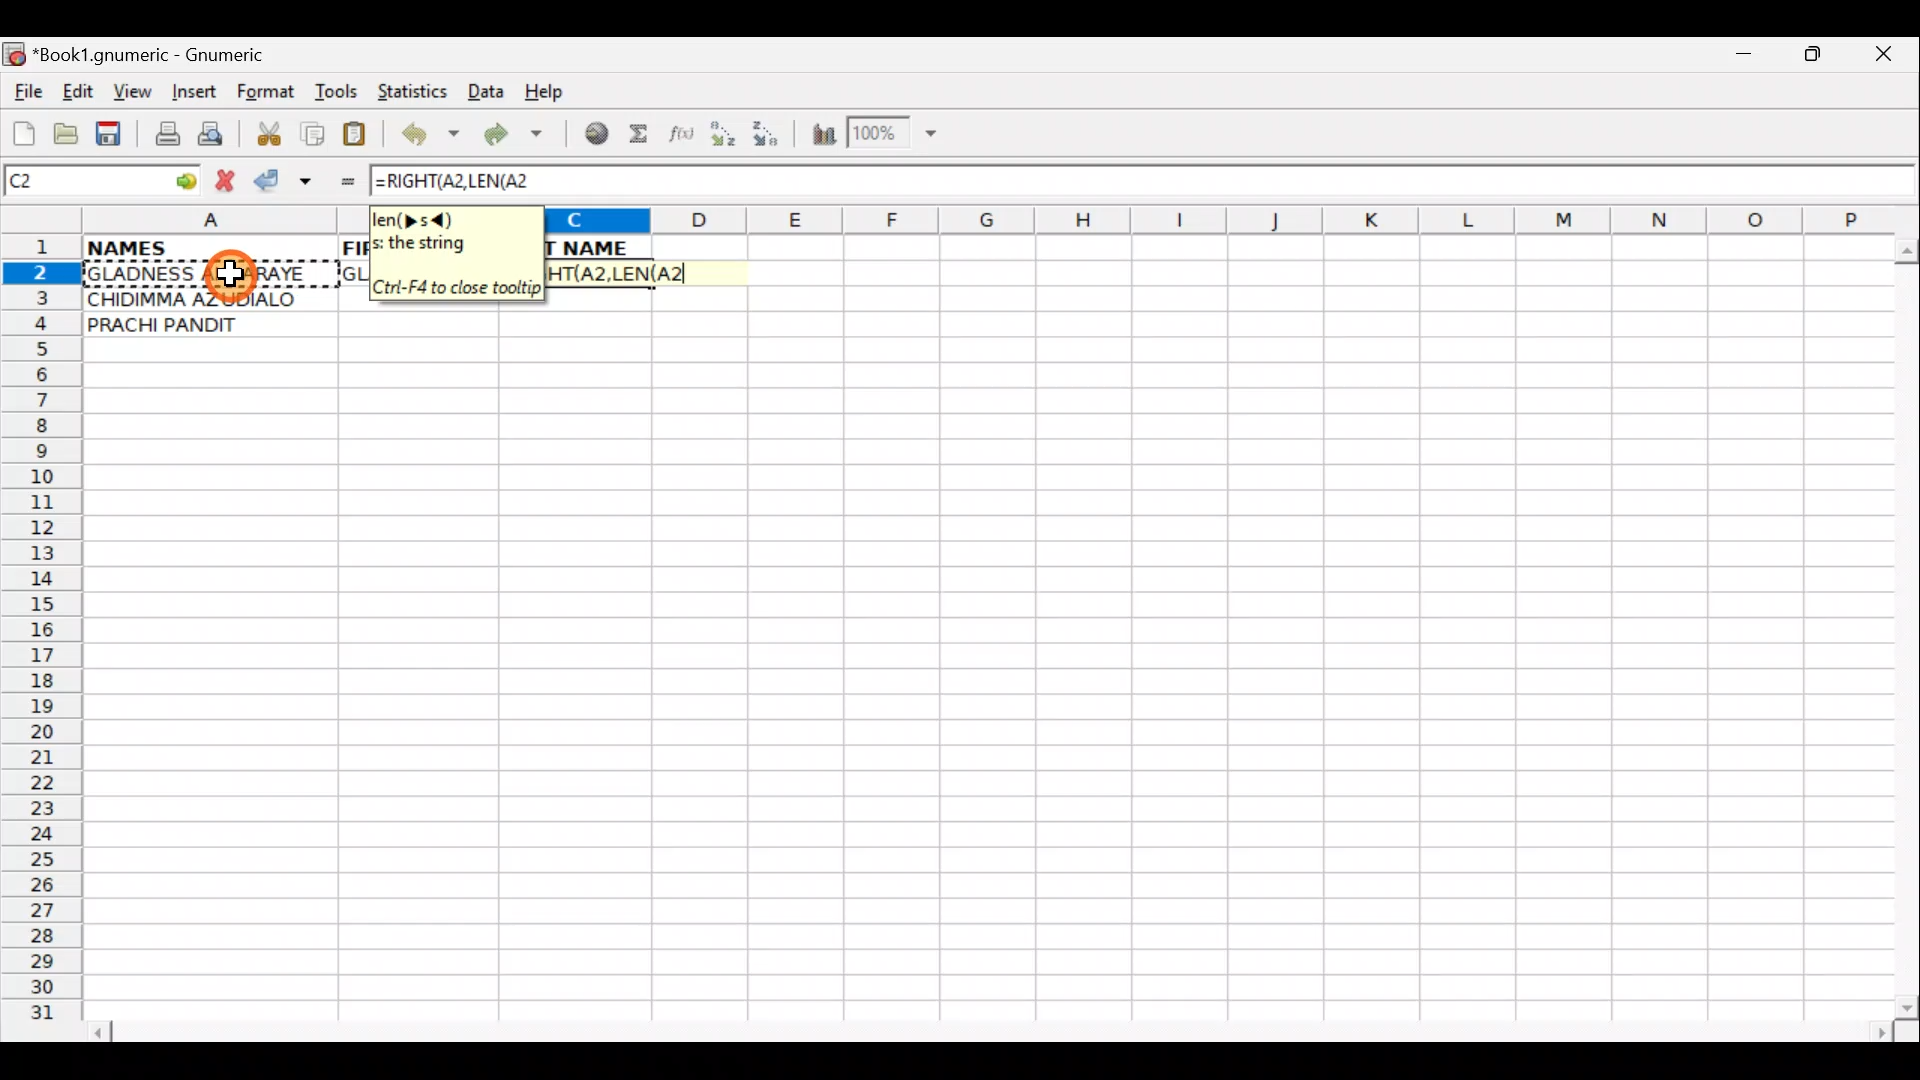  Describe the element at coordinates (268, 131) in the screenshot. I see `Cut selection` at that location.